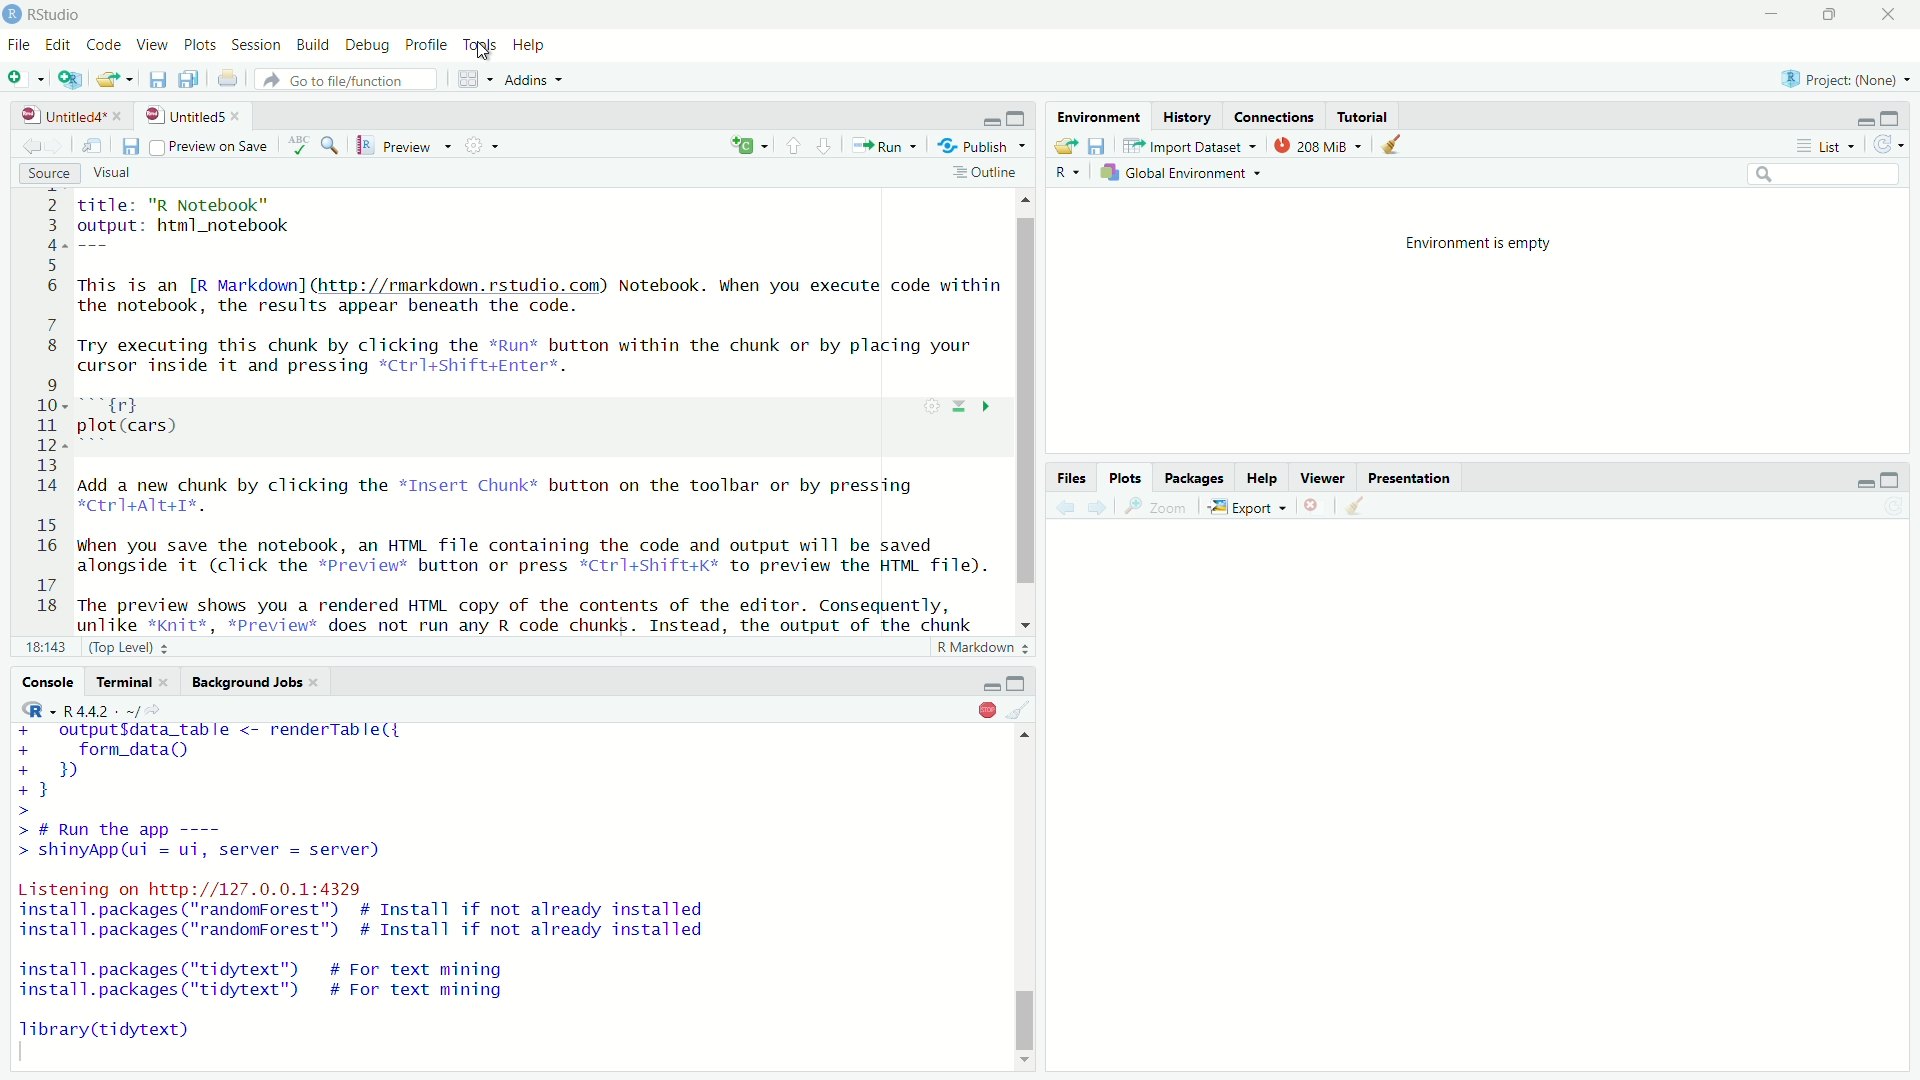  Describe the element at coordinates (201, 46) in the screenshot. I see `Plots` at that location.